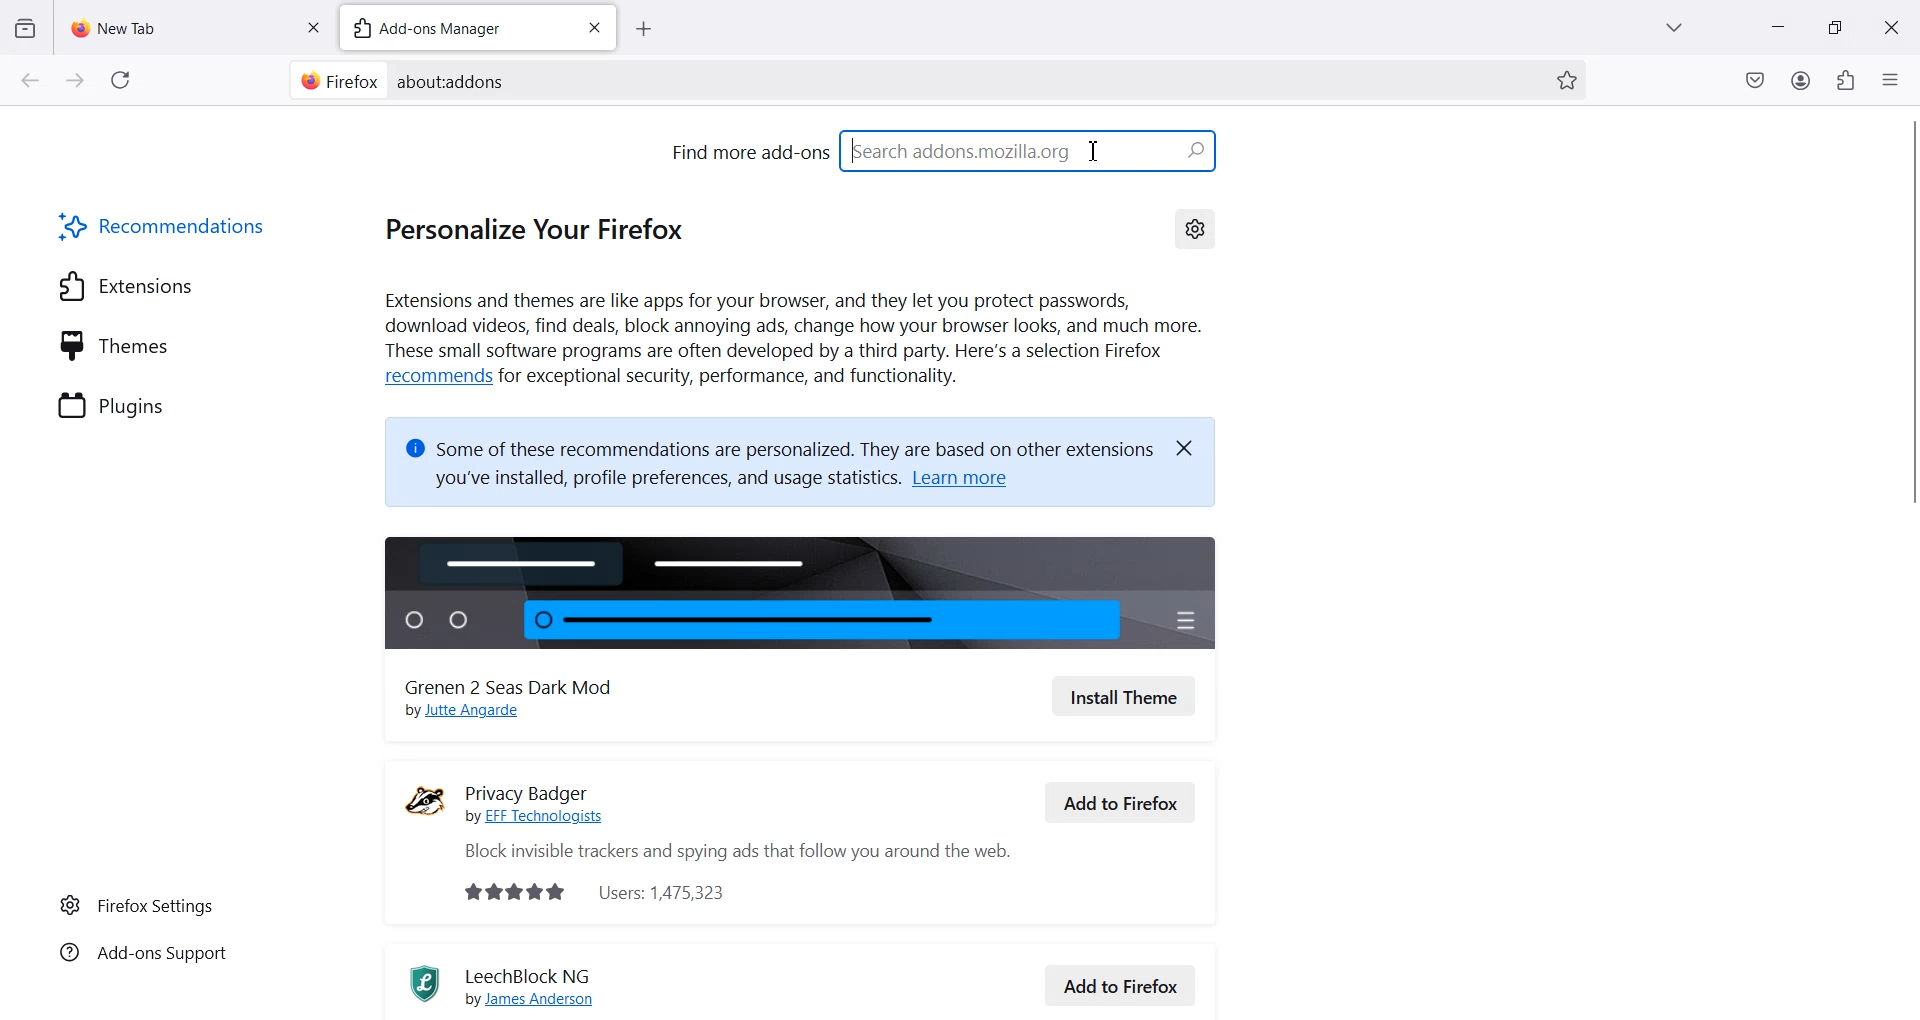 The width and height of the screenshot is (1920, 1020). I want to click on Extensions, so click(1845, 80).